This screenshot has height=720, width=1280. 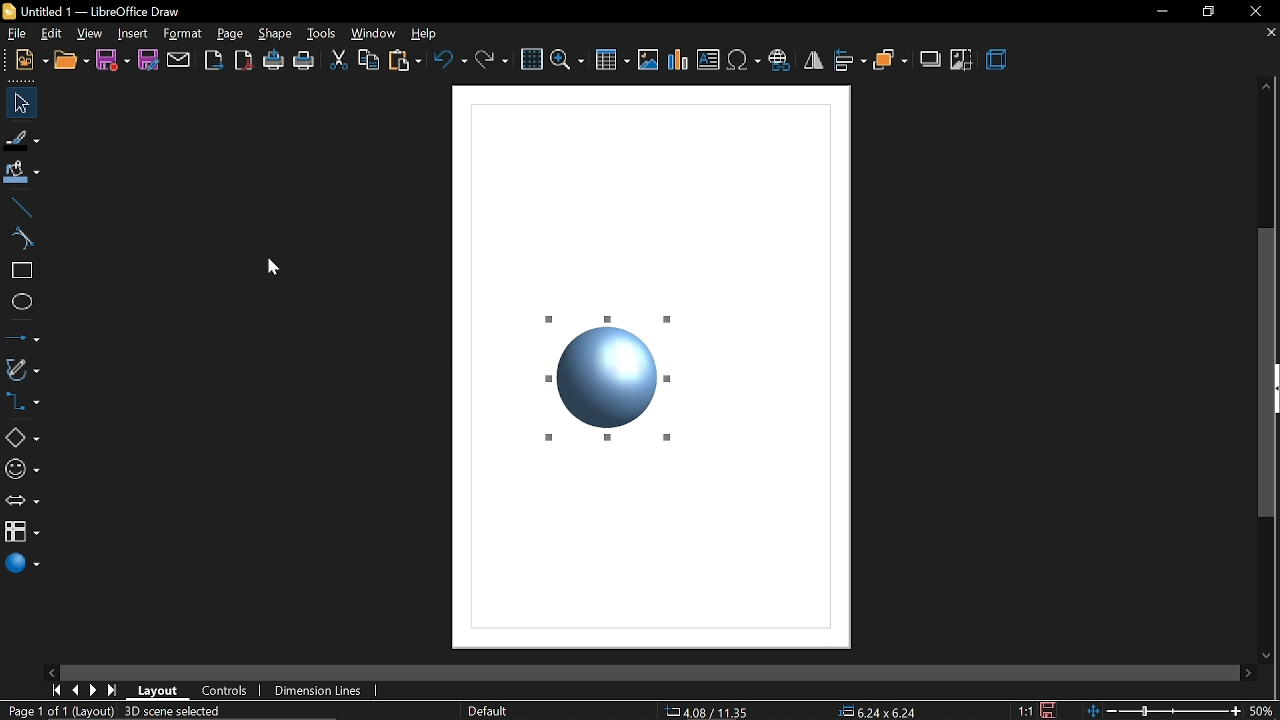 What do you see at coordinates (782, 60) in the screenshot?
I see `insert hyperlink` at bounding box center [782, 60].